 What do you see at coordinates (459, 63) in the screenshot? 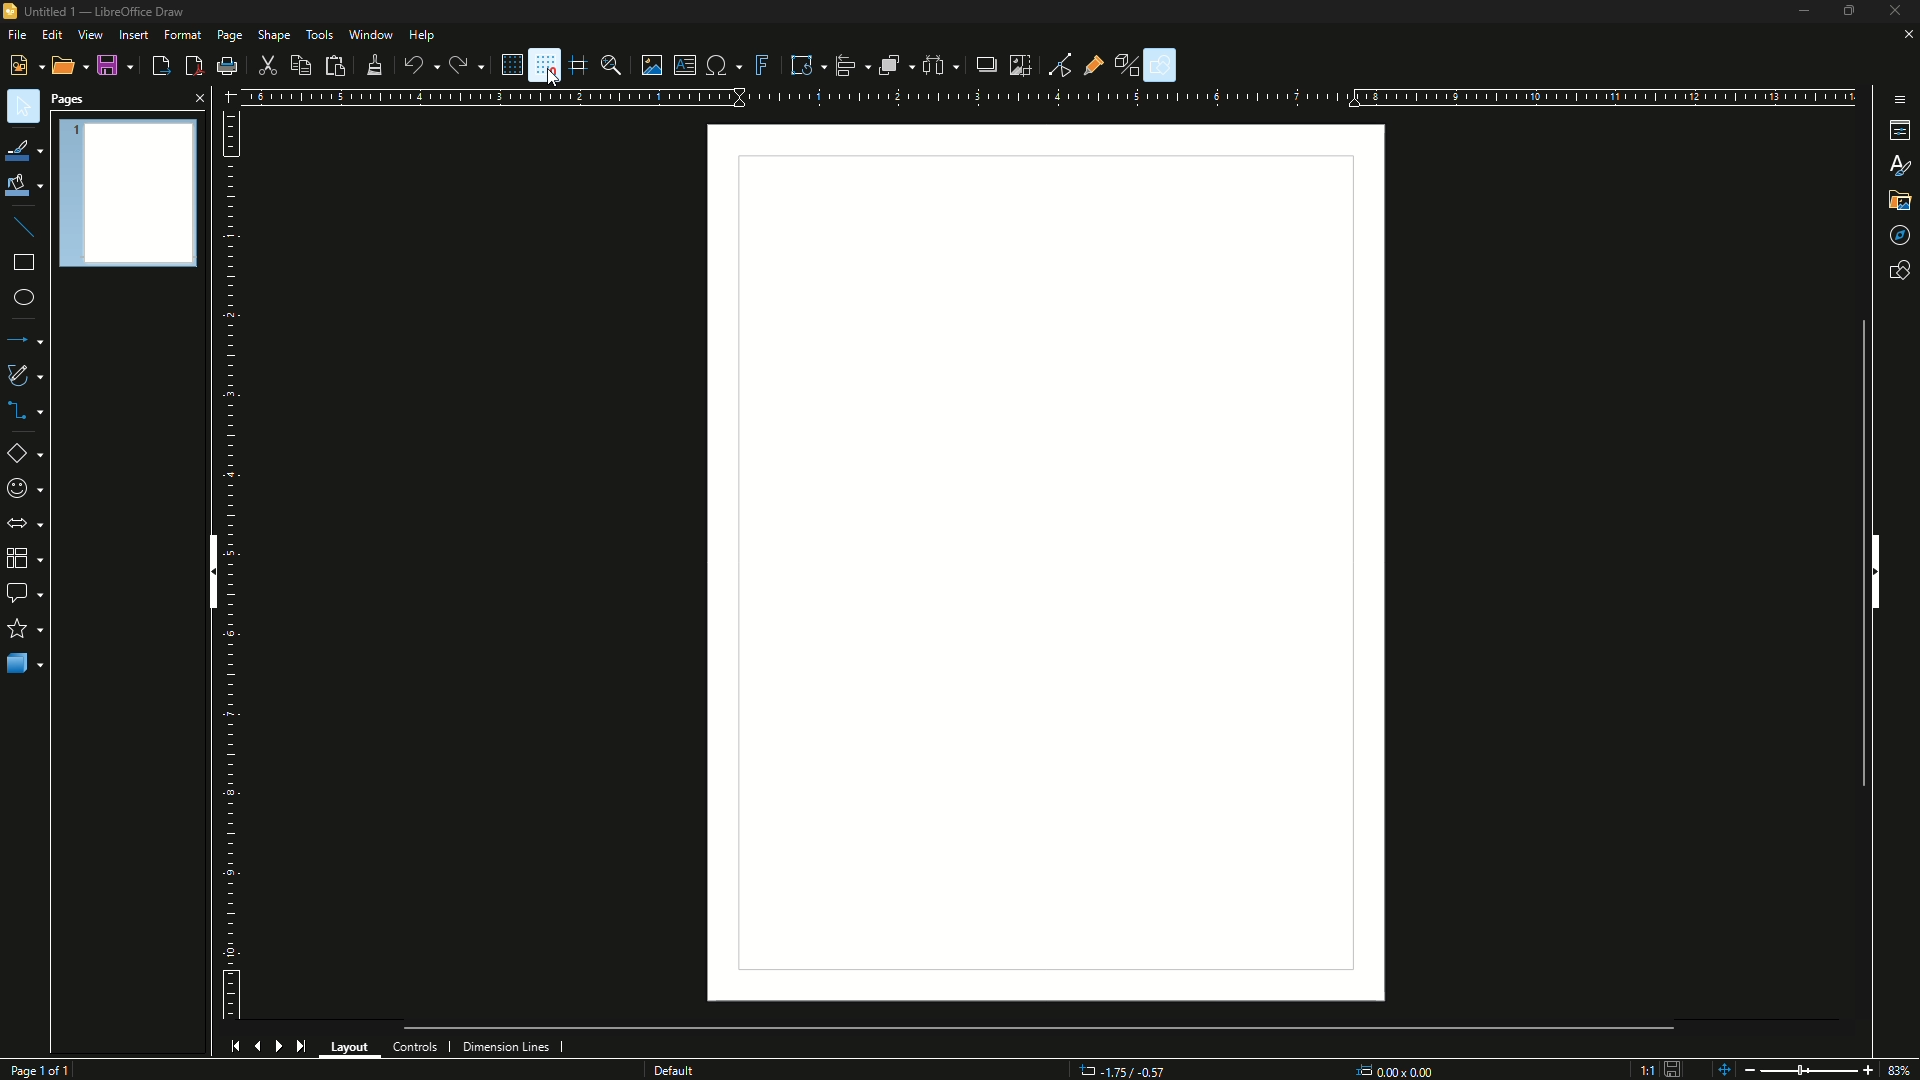
I see `redo` at bounding box center [459, 63].